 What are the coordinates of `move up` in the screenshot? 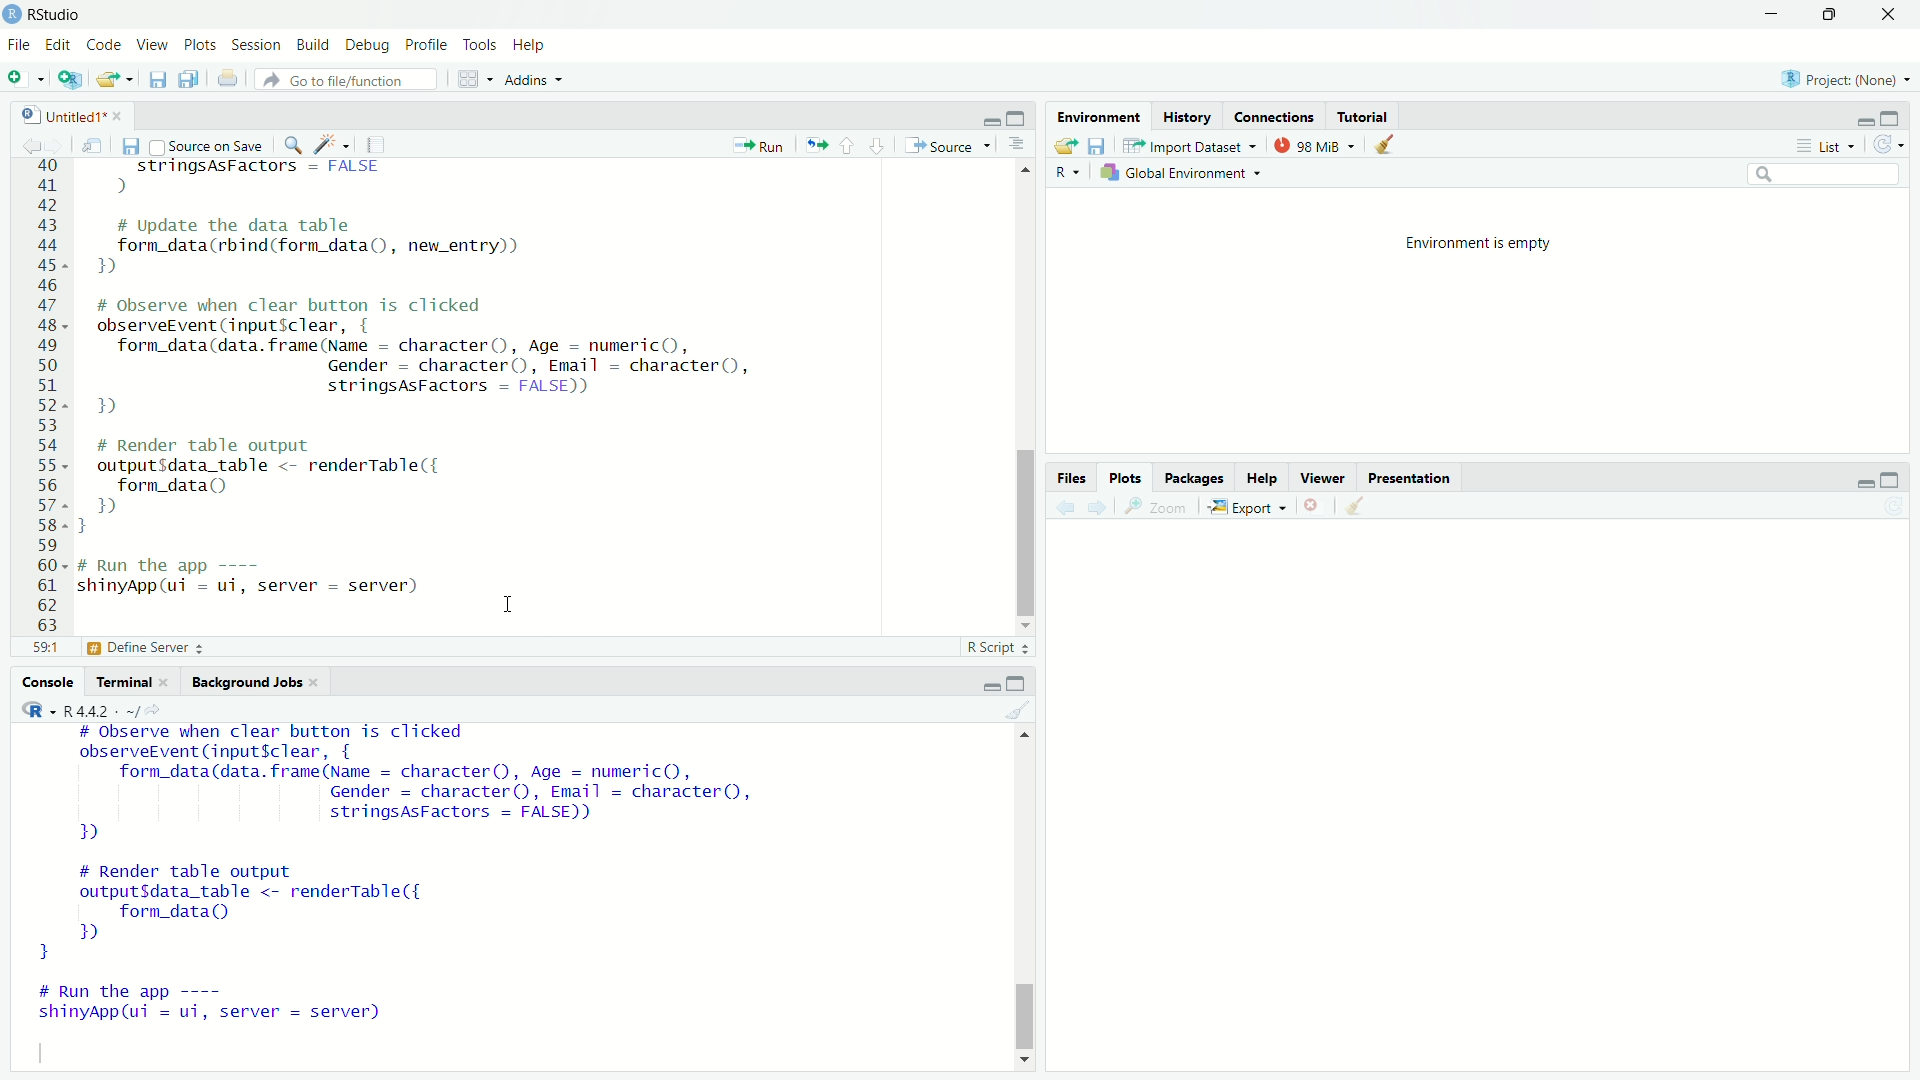 It's located at (1022, 739).